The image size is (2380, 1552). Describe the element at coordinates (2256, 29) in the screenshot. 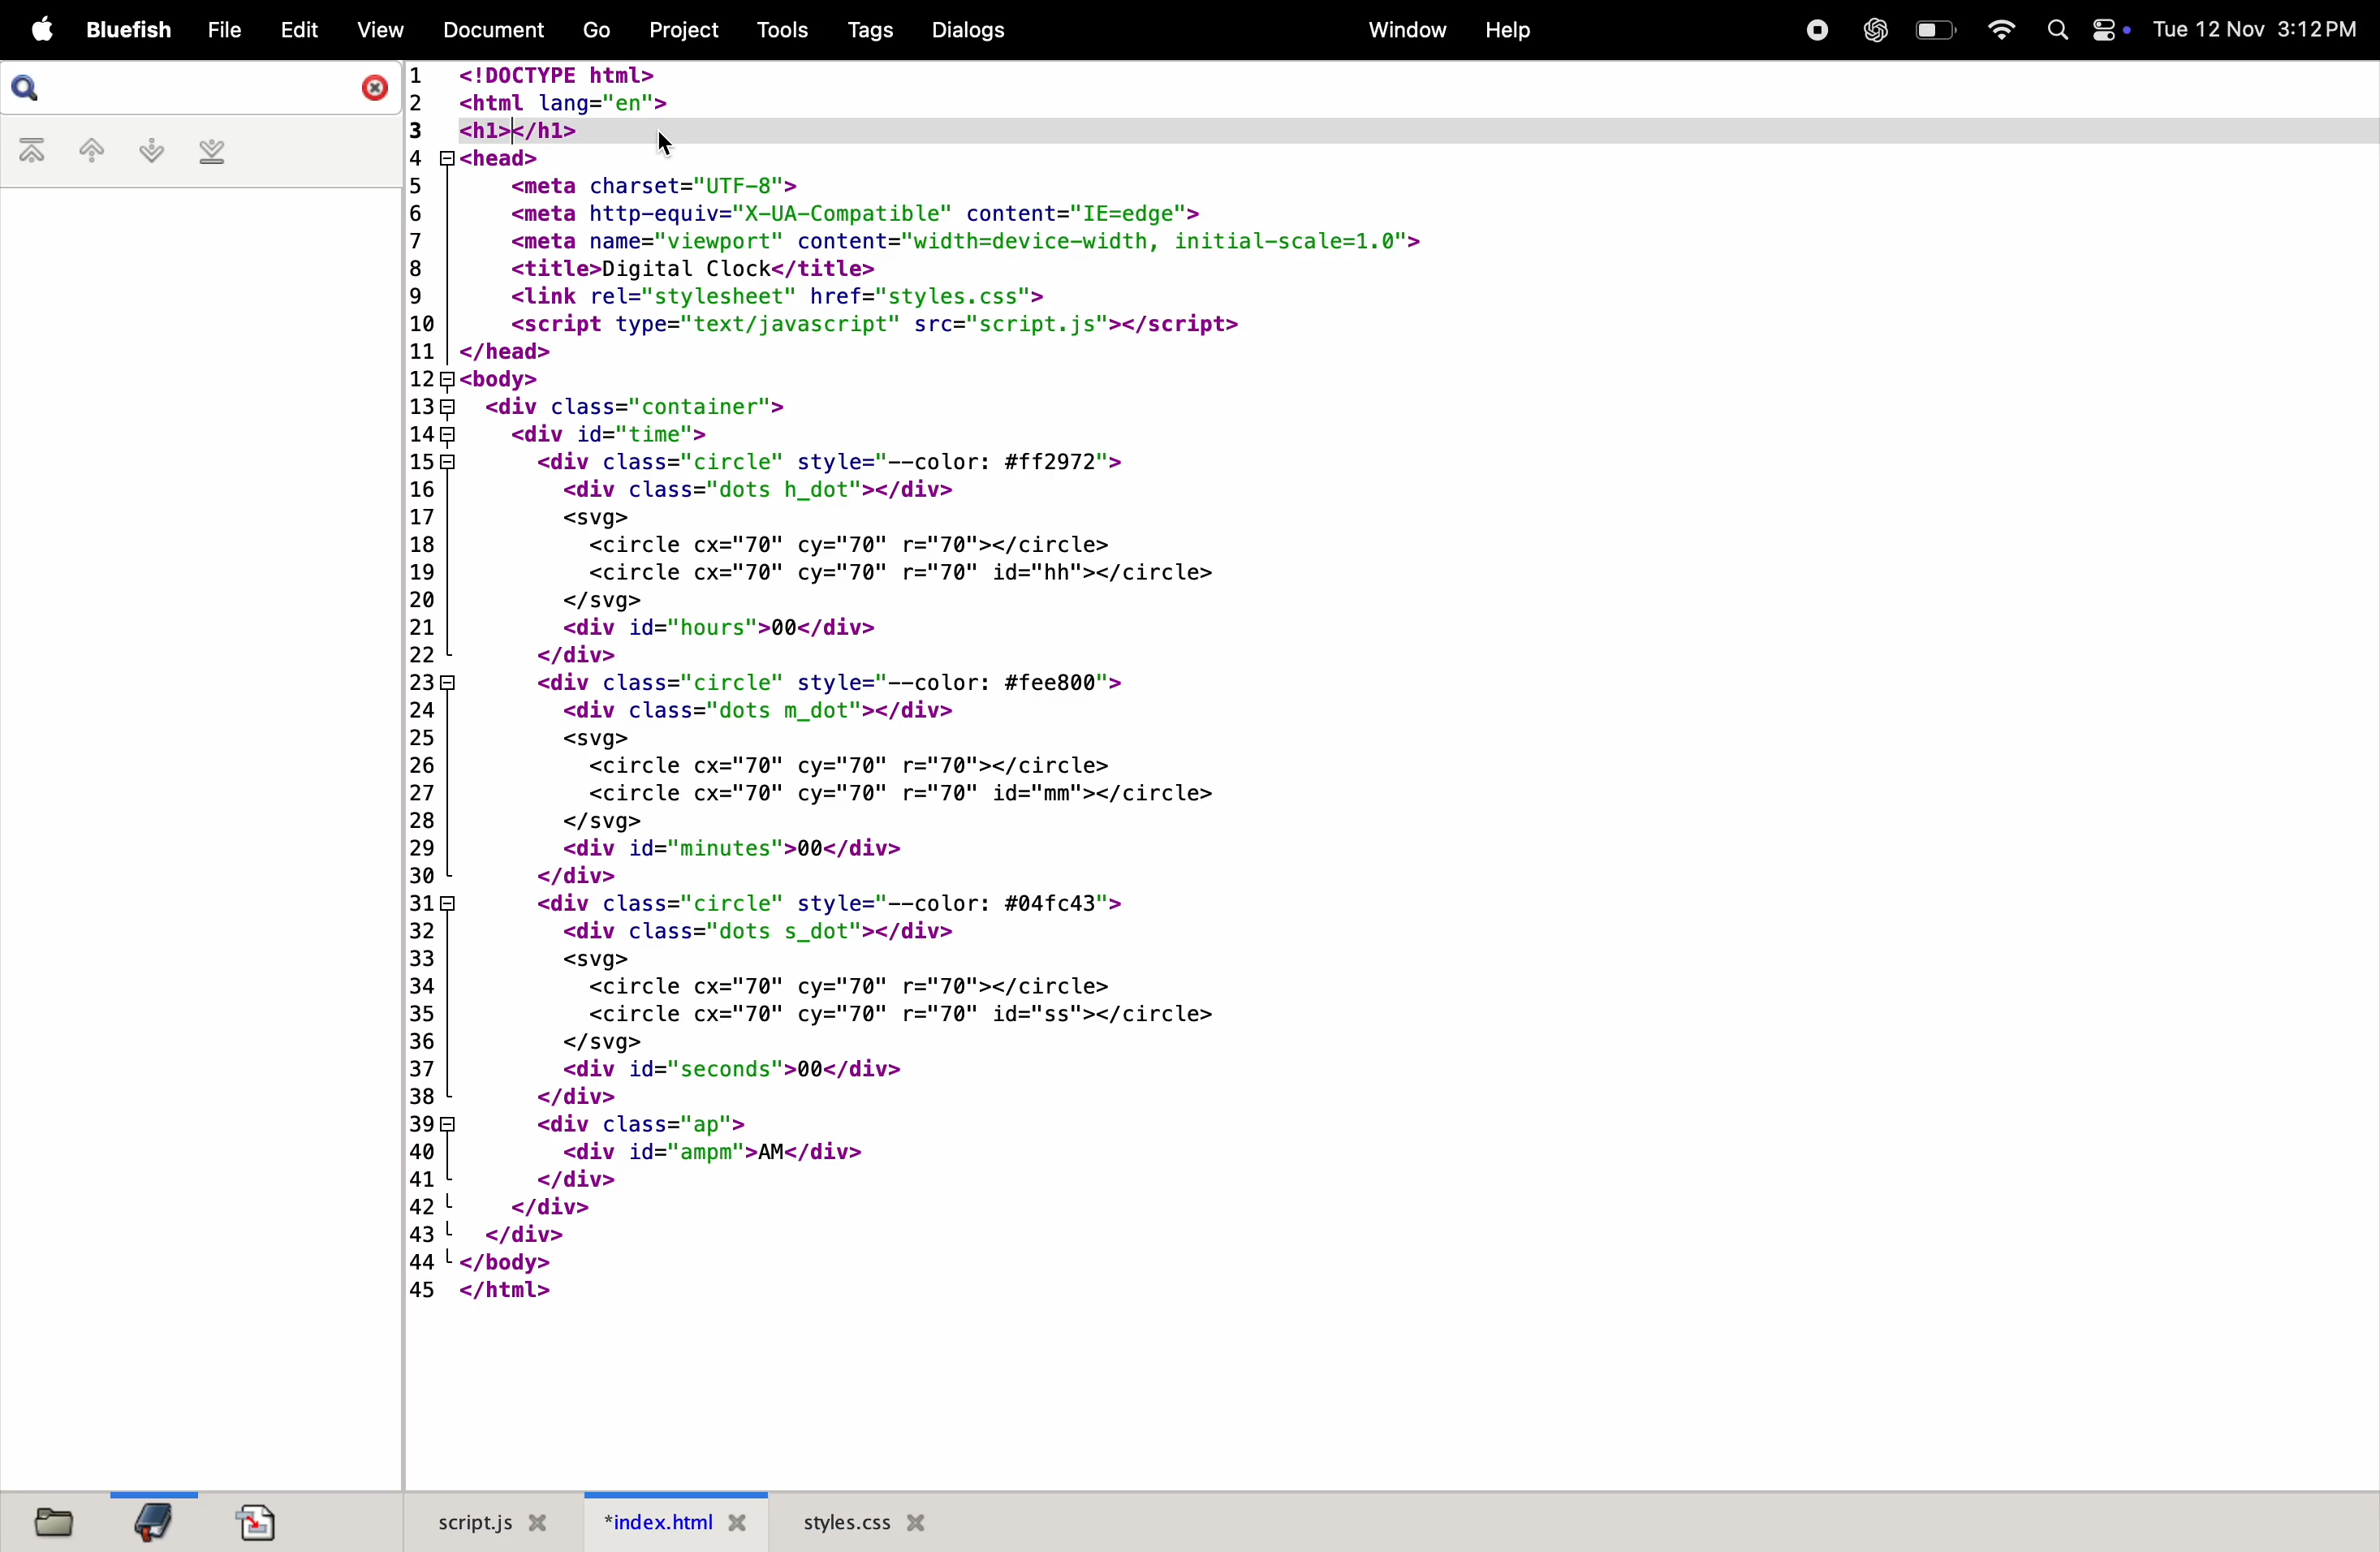

I see `tue 12 nov 3:12 pm` at that location.